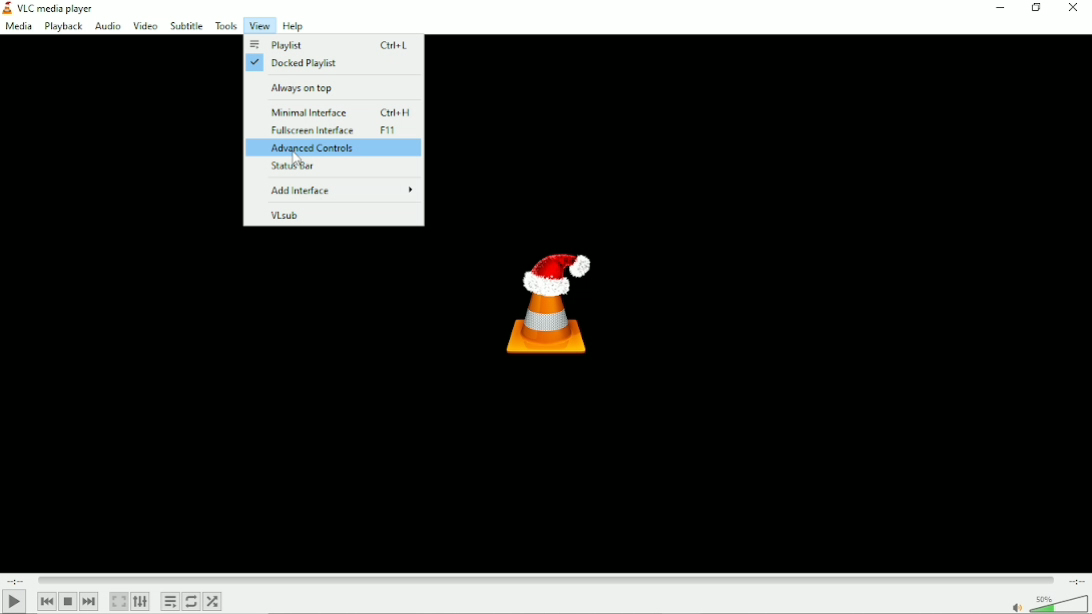  What do you see at coordinates (141, 602) in the screenshot?
I see `Show extended settings` at bounding box center [141, 602].